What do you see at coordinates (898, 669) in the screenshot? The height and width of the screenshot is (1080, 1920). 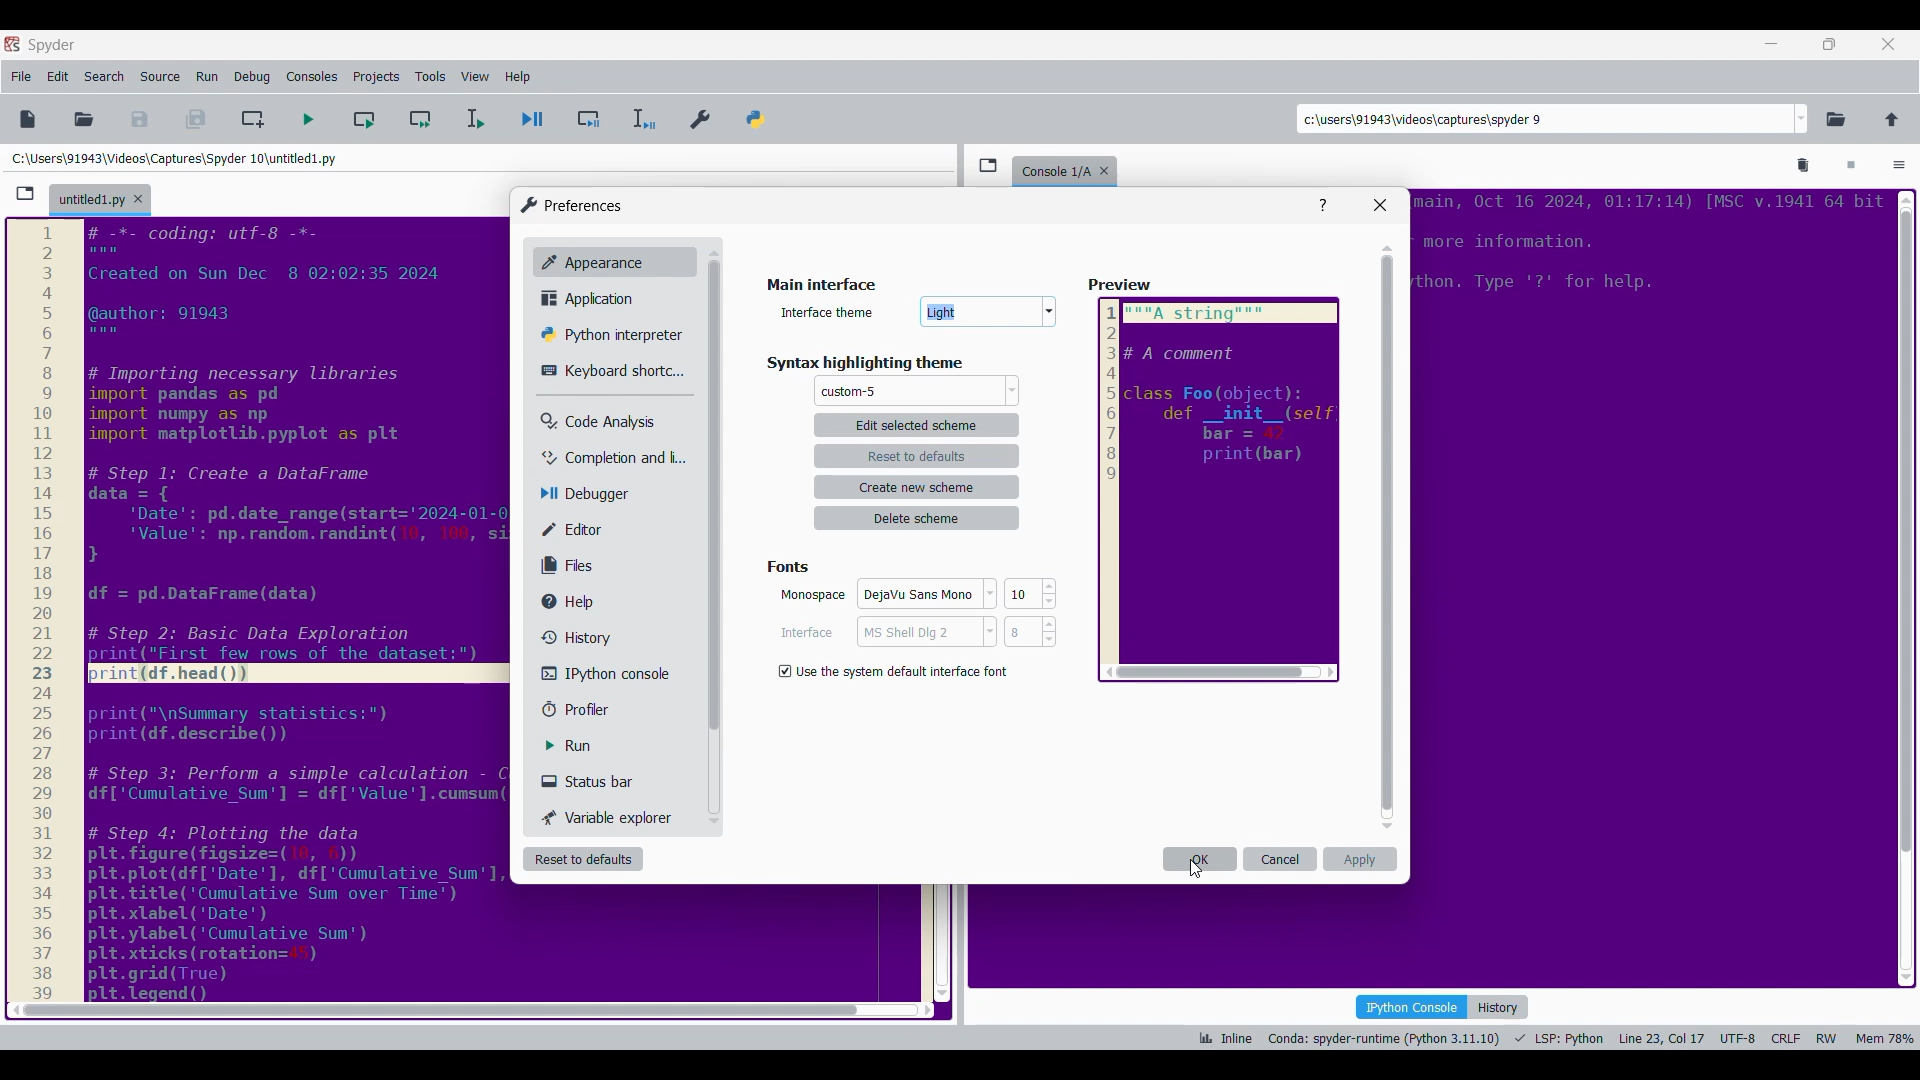 I see `Setting options under Background` at bounding box center [898, 669].